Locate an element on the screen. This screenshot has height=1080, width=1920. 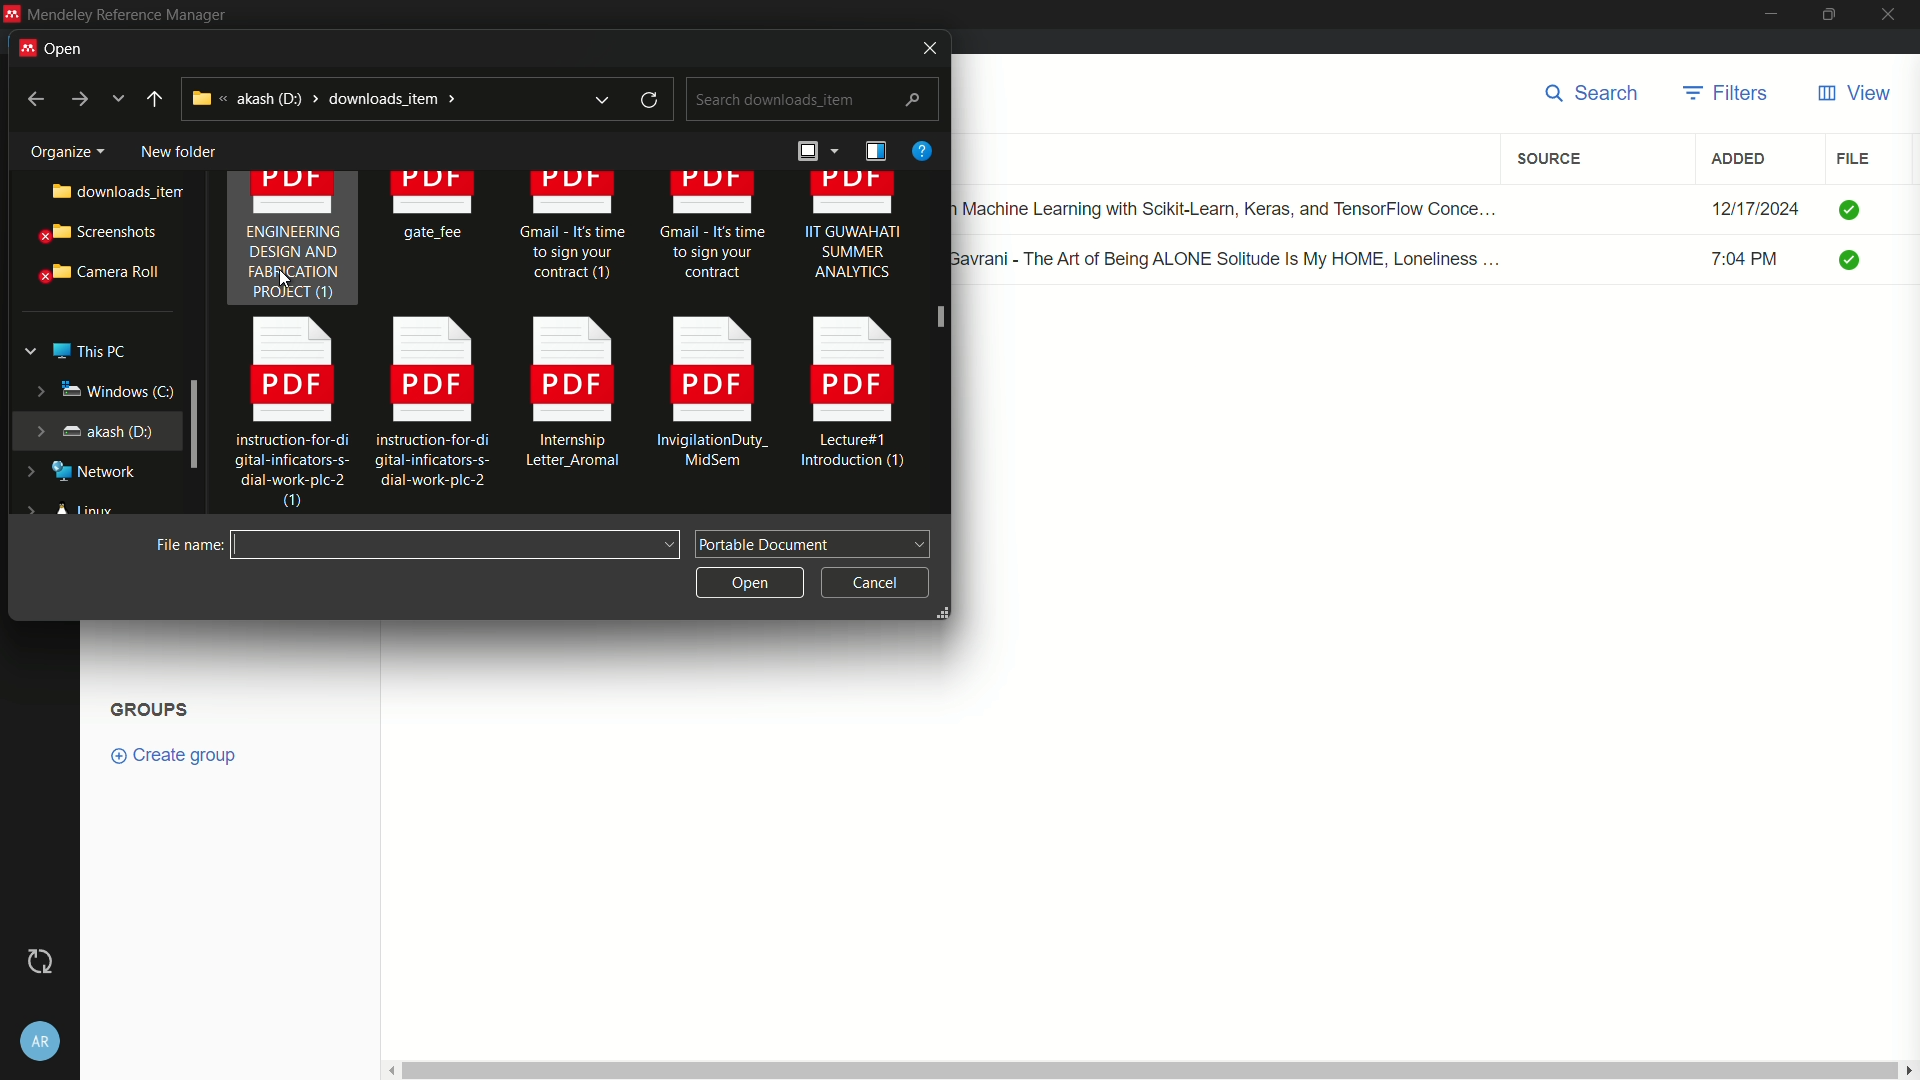
expand is located at coordinates (601, 99).